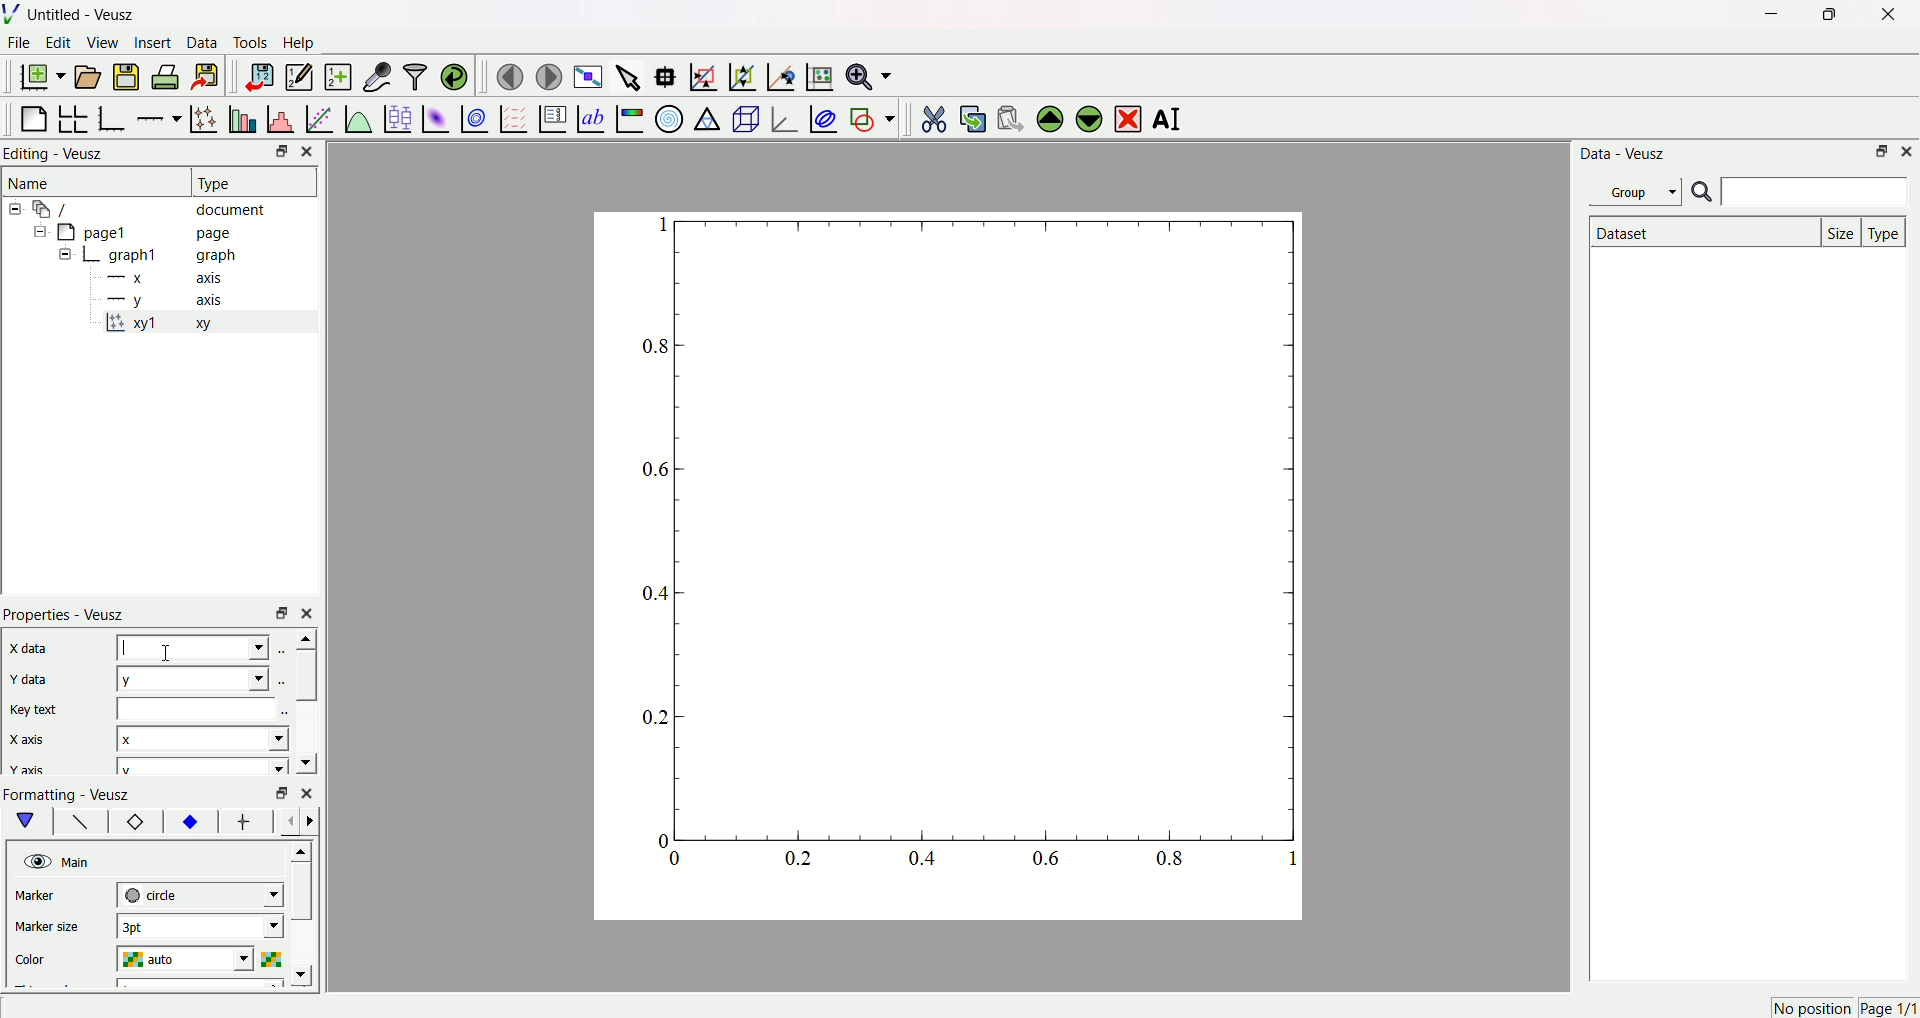 This screenshot has width=1920, height=1018. What do you see at coordinates (510, 118) in the screenshot?
I see `plot a vector field` at bounding box center [510, 118].